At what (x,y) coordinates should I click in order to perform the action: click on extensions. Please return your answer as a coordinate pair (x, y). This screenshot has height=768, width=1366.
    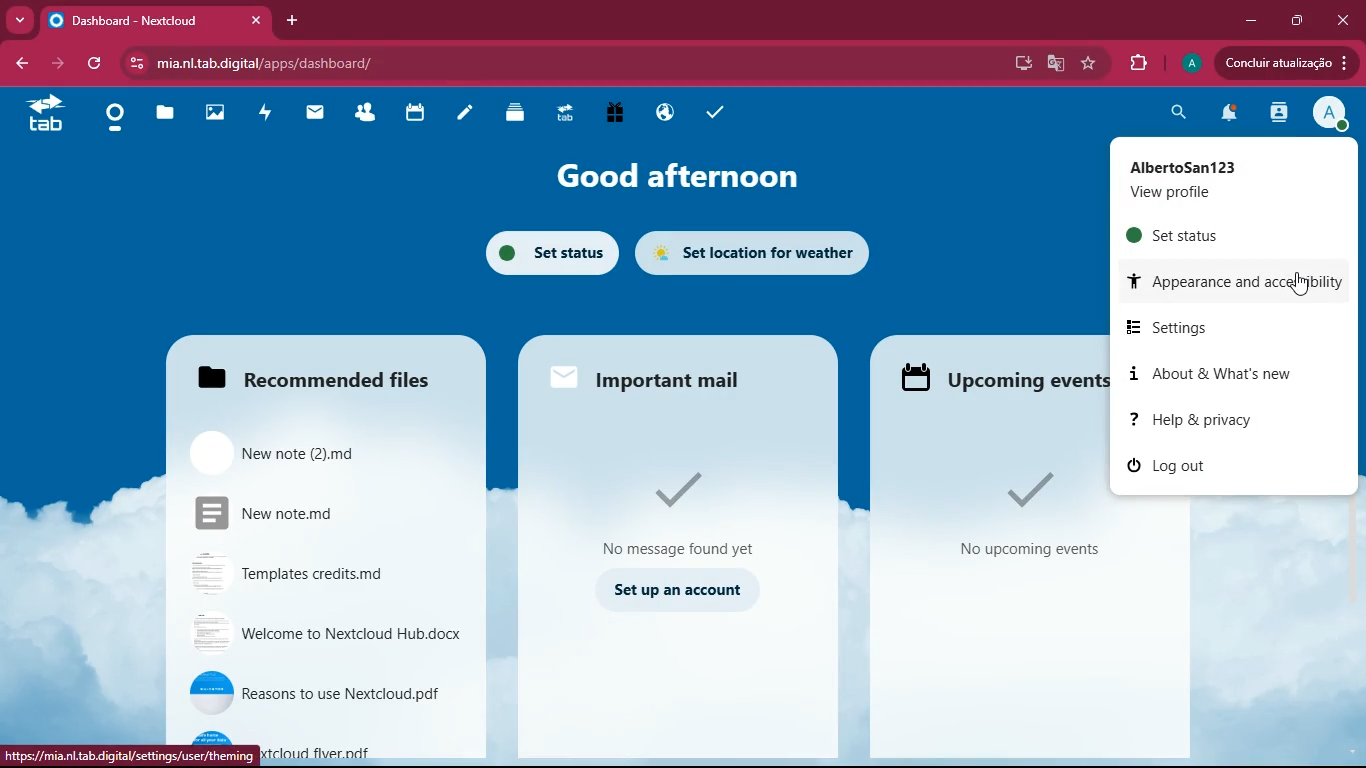
    Looking at the image, I should click on (1141, 64).